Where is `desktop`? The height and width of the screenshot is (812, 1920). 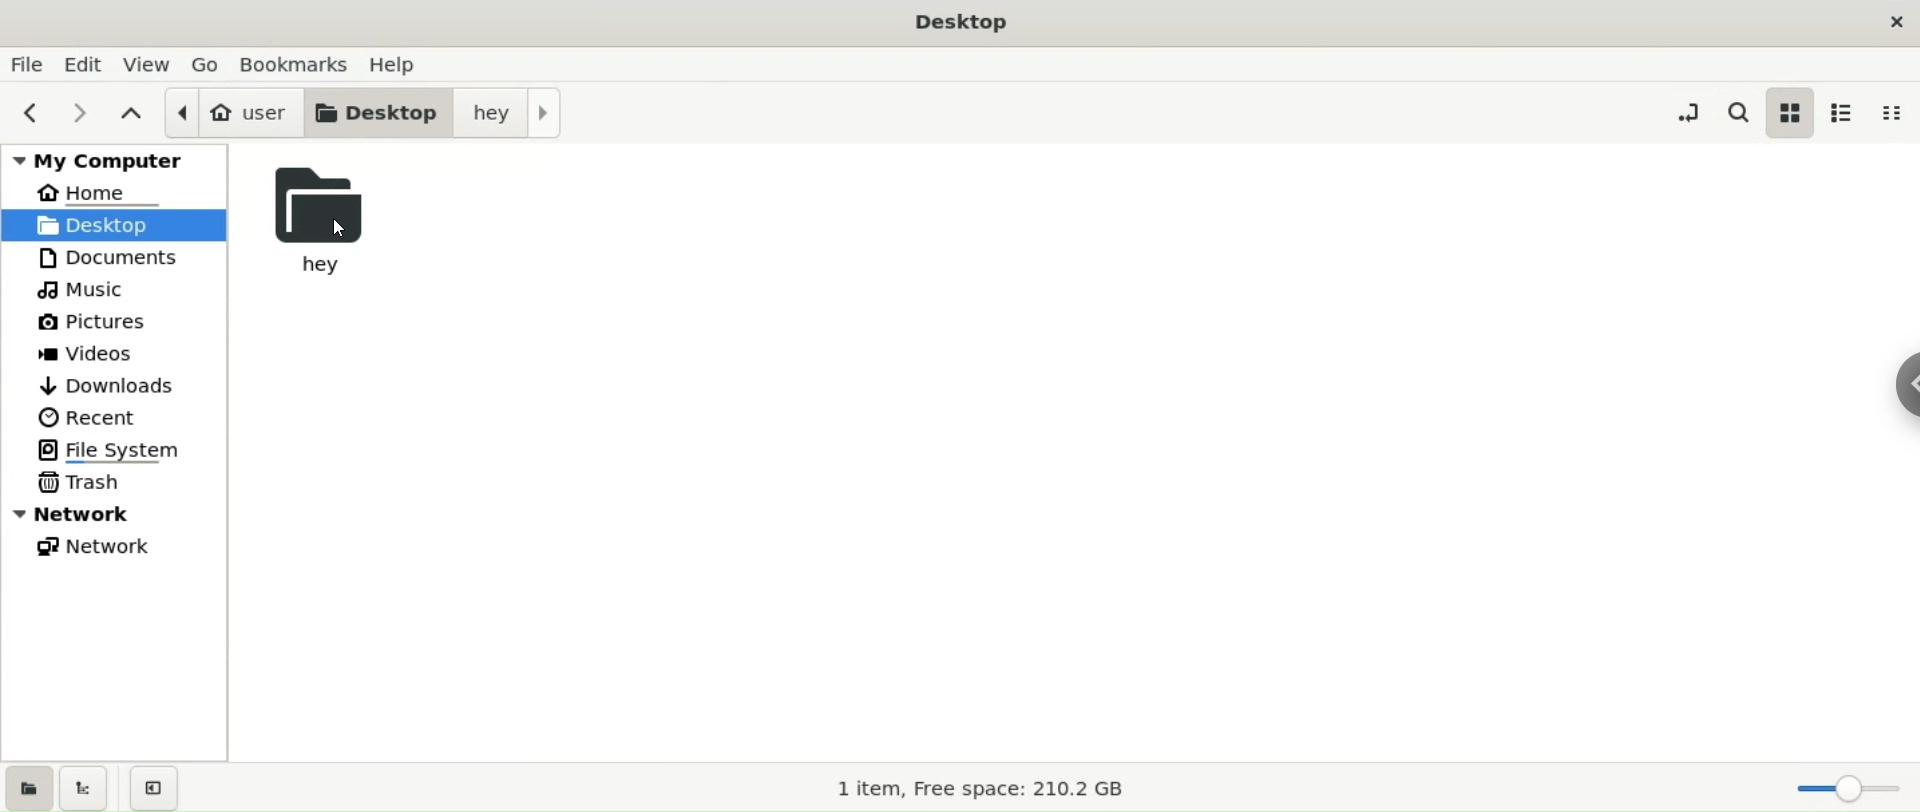 desktop is located at coordinates (374, 113).